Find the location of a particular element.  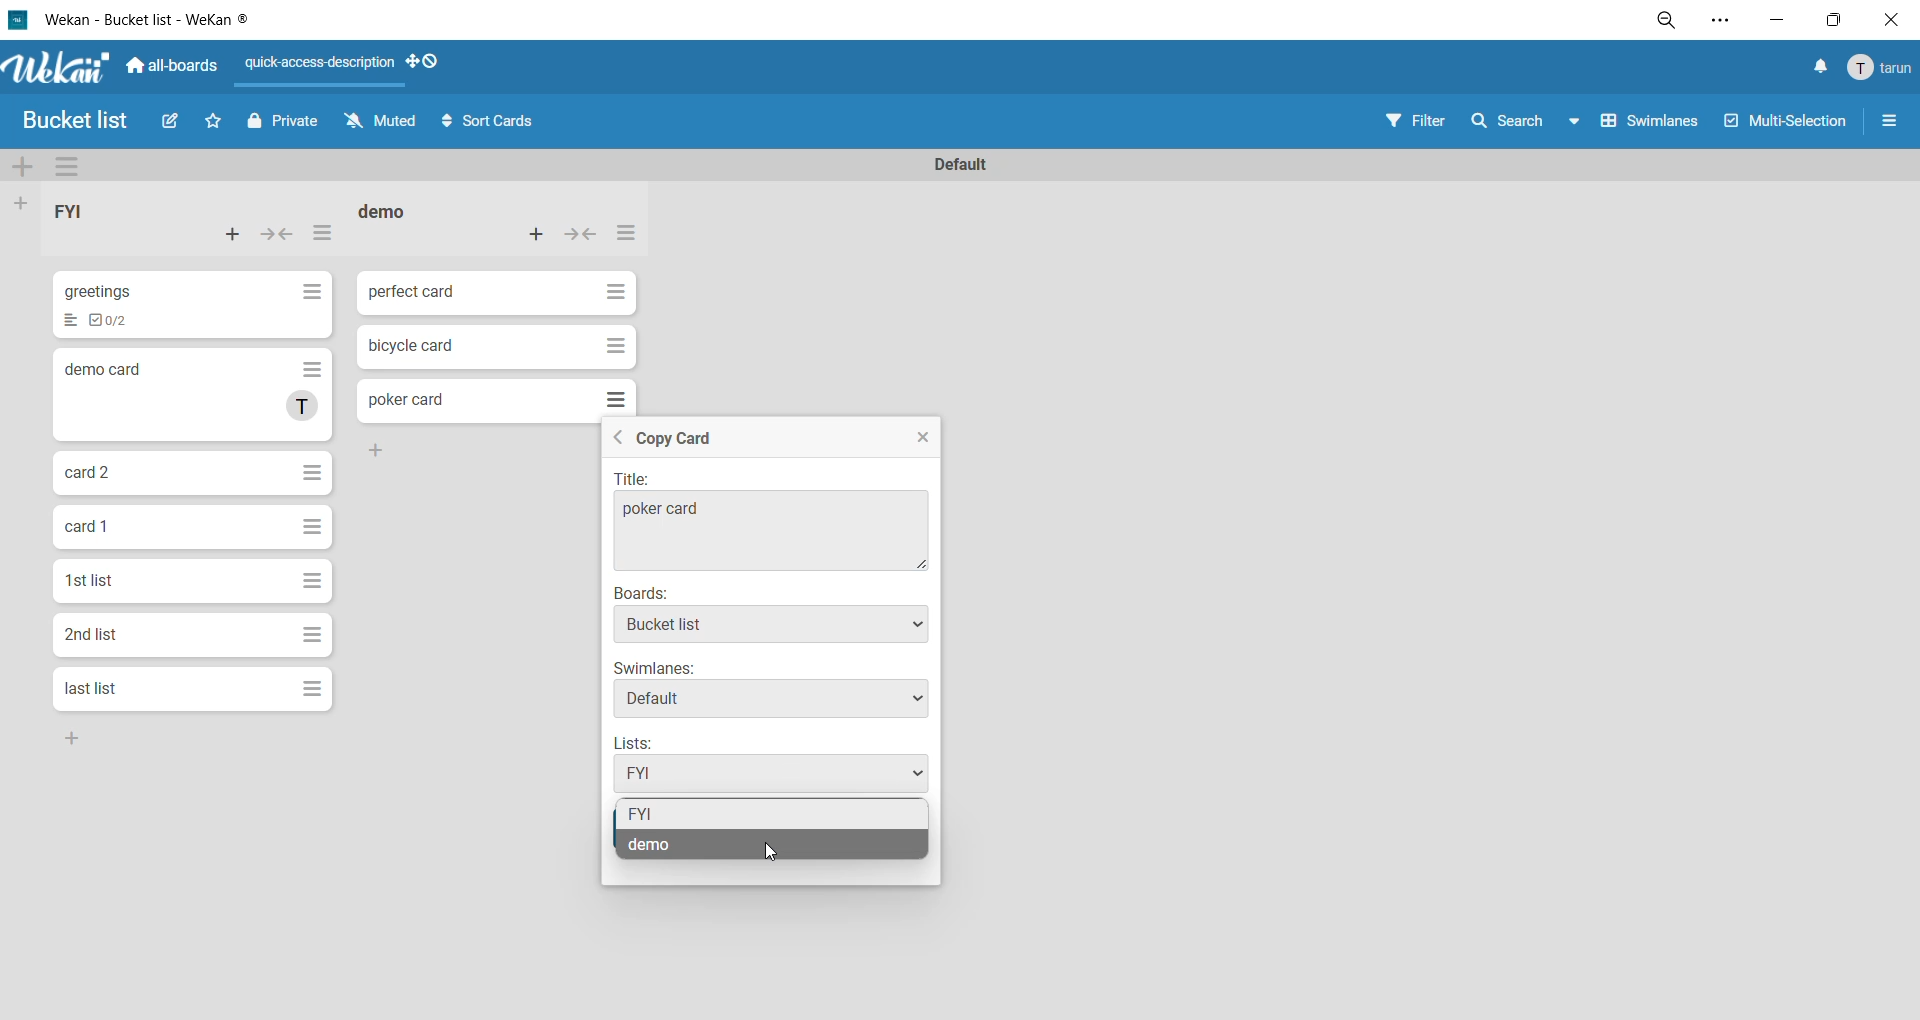

list actions is located at coordinates (323, 238).